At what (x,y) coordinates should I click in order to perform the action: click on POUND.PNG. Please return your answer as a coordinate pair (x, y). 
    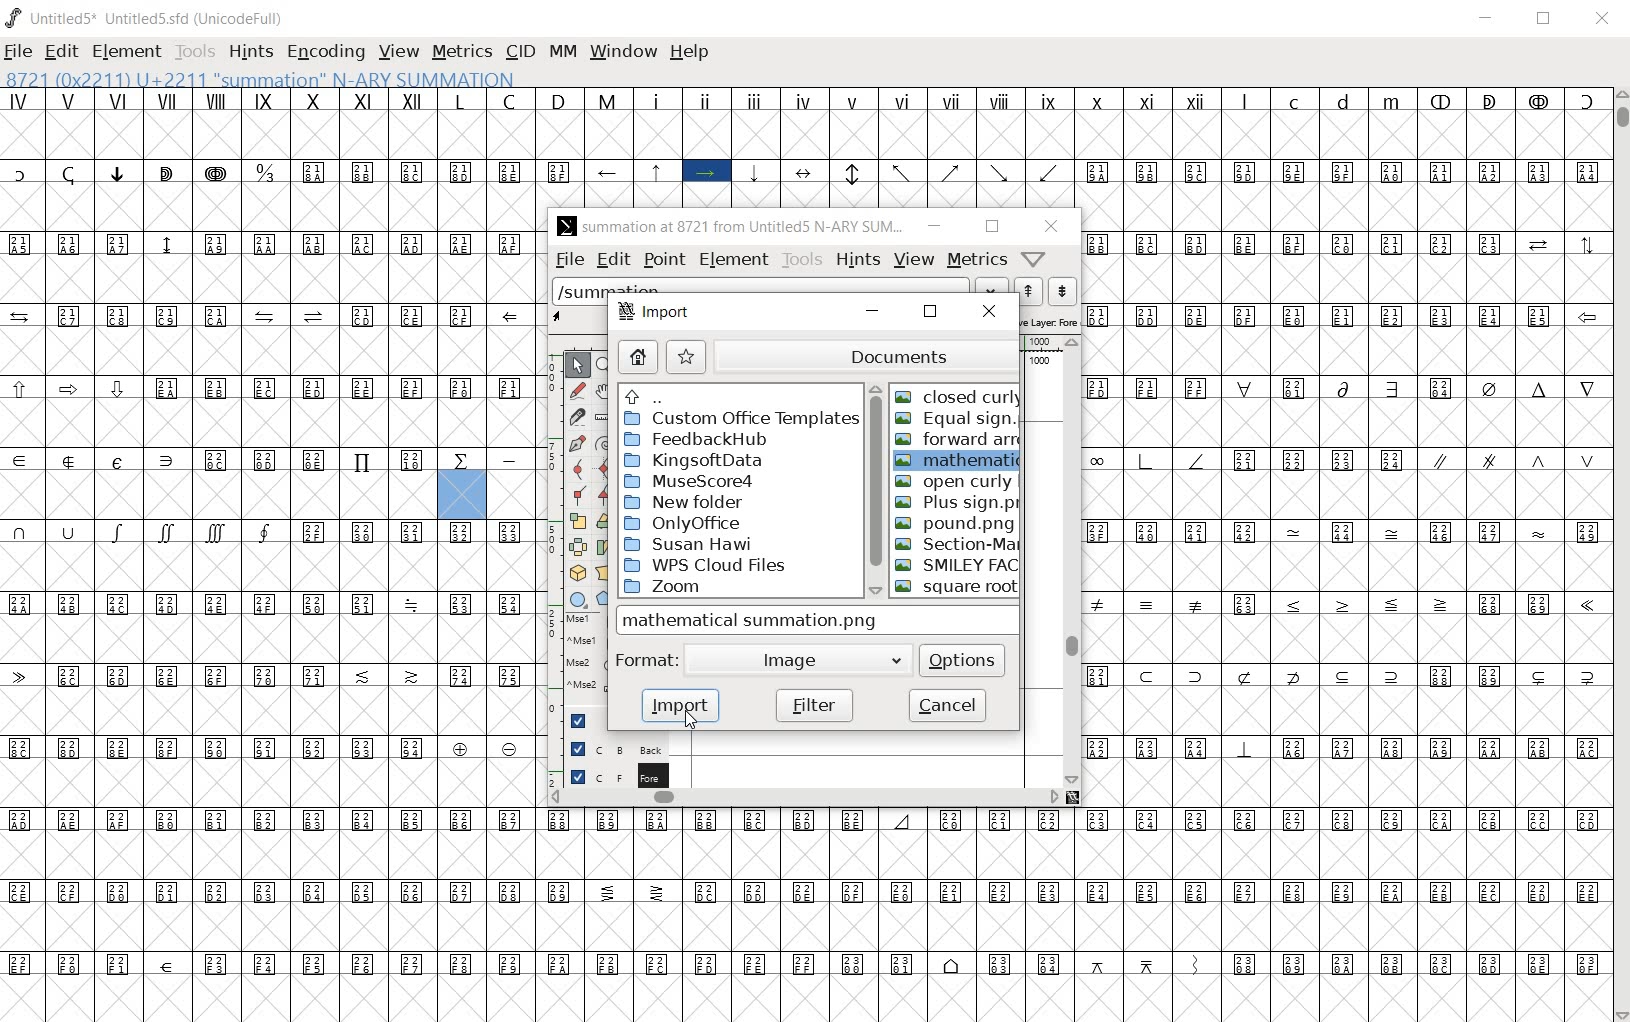
    Looking at the image, I should click on (954, 525).